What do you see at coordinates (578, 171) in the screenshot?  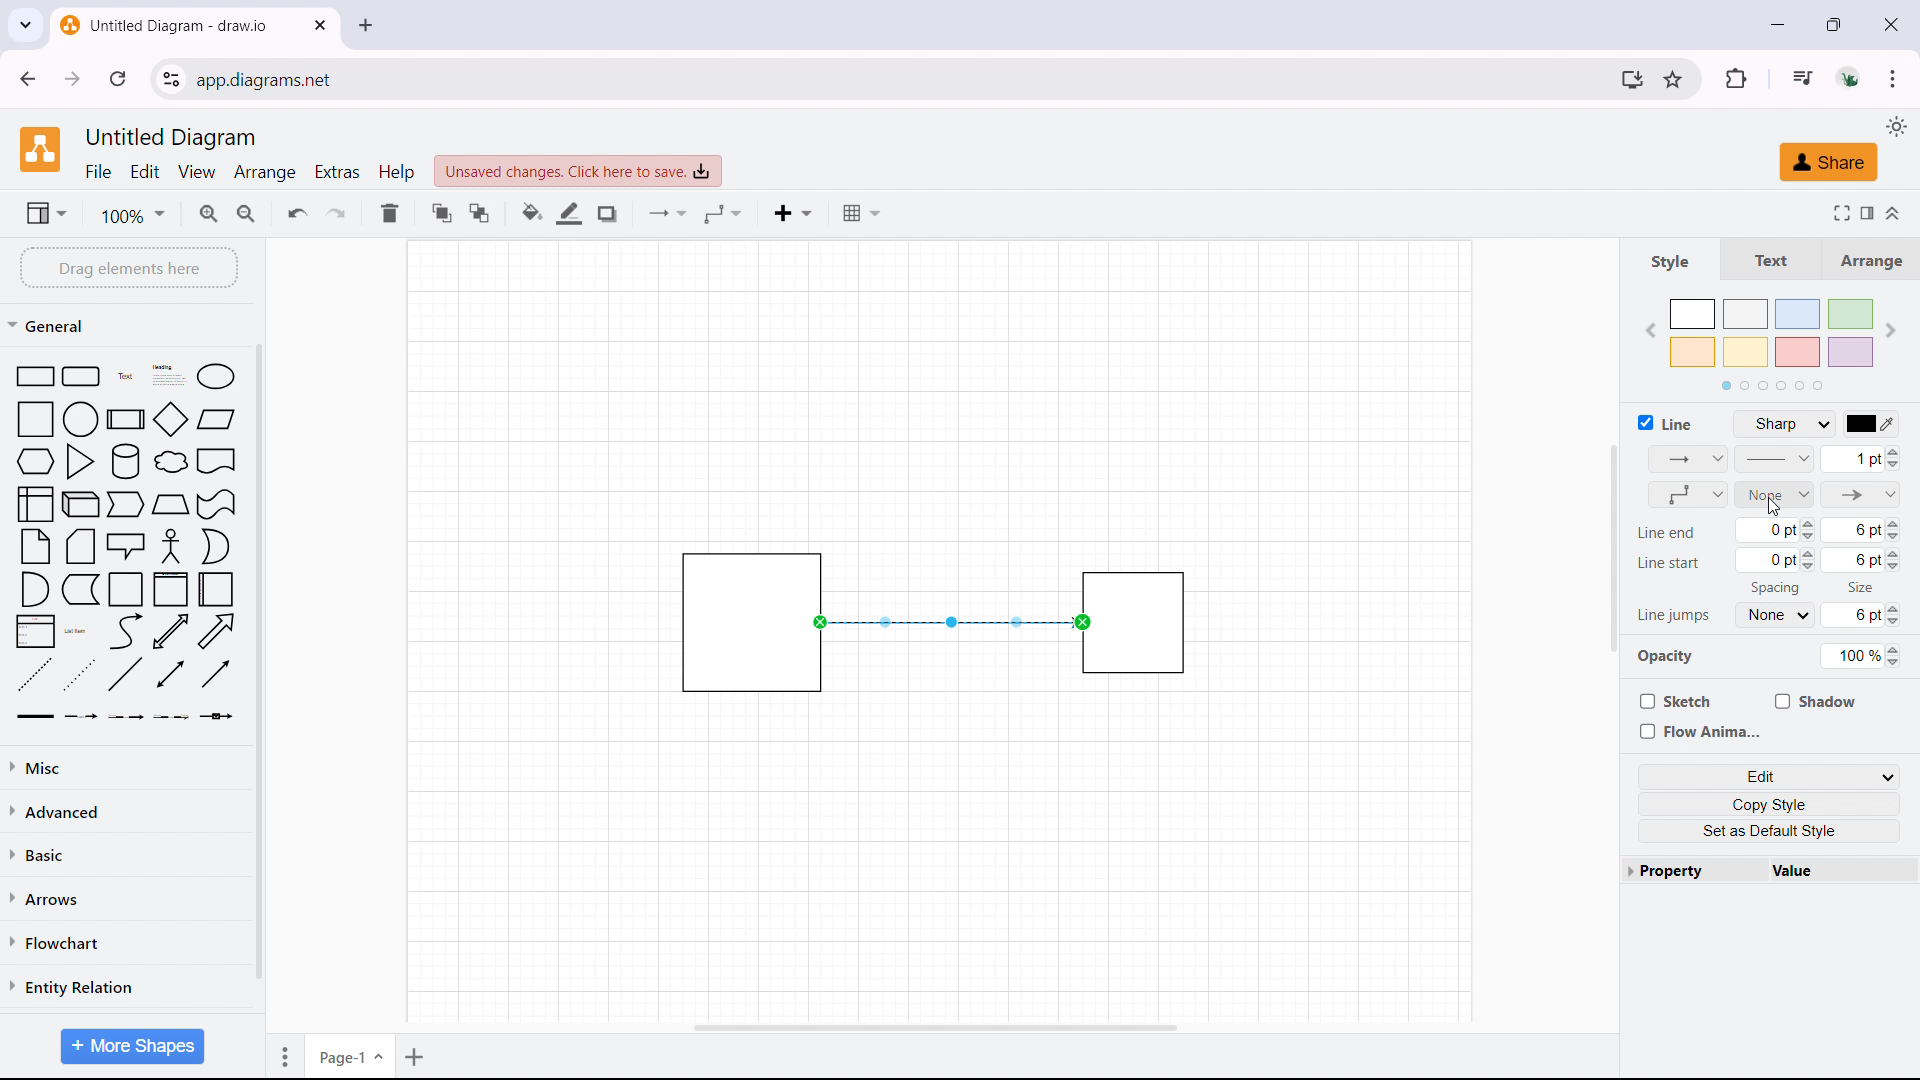 I see `click to save` at bounding box center [578, 171].